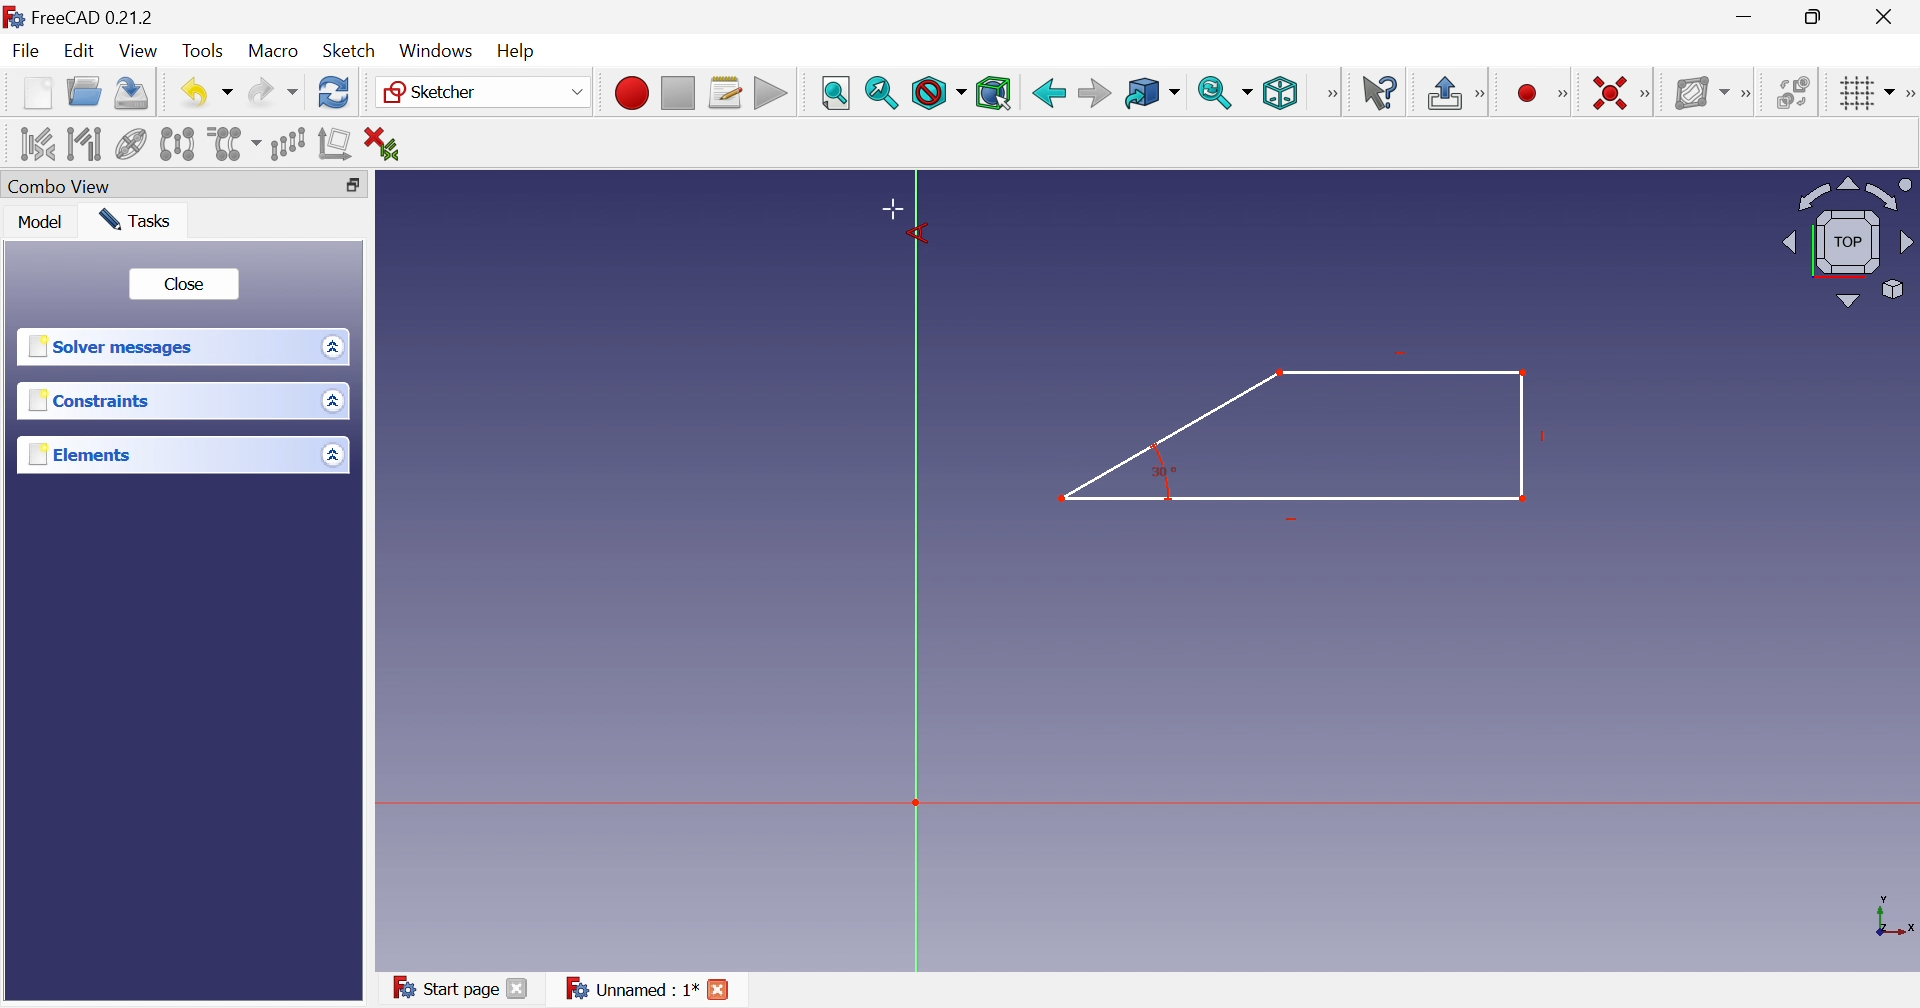  I want to click on Constraint vertically, so click(1533, 91).